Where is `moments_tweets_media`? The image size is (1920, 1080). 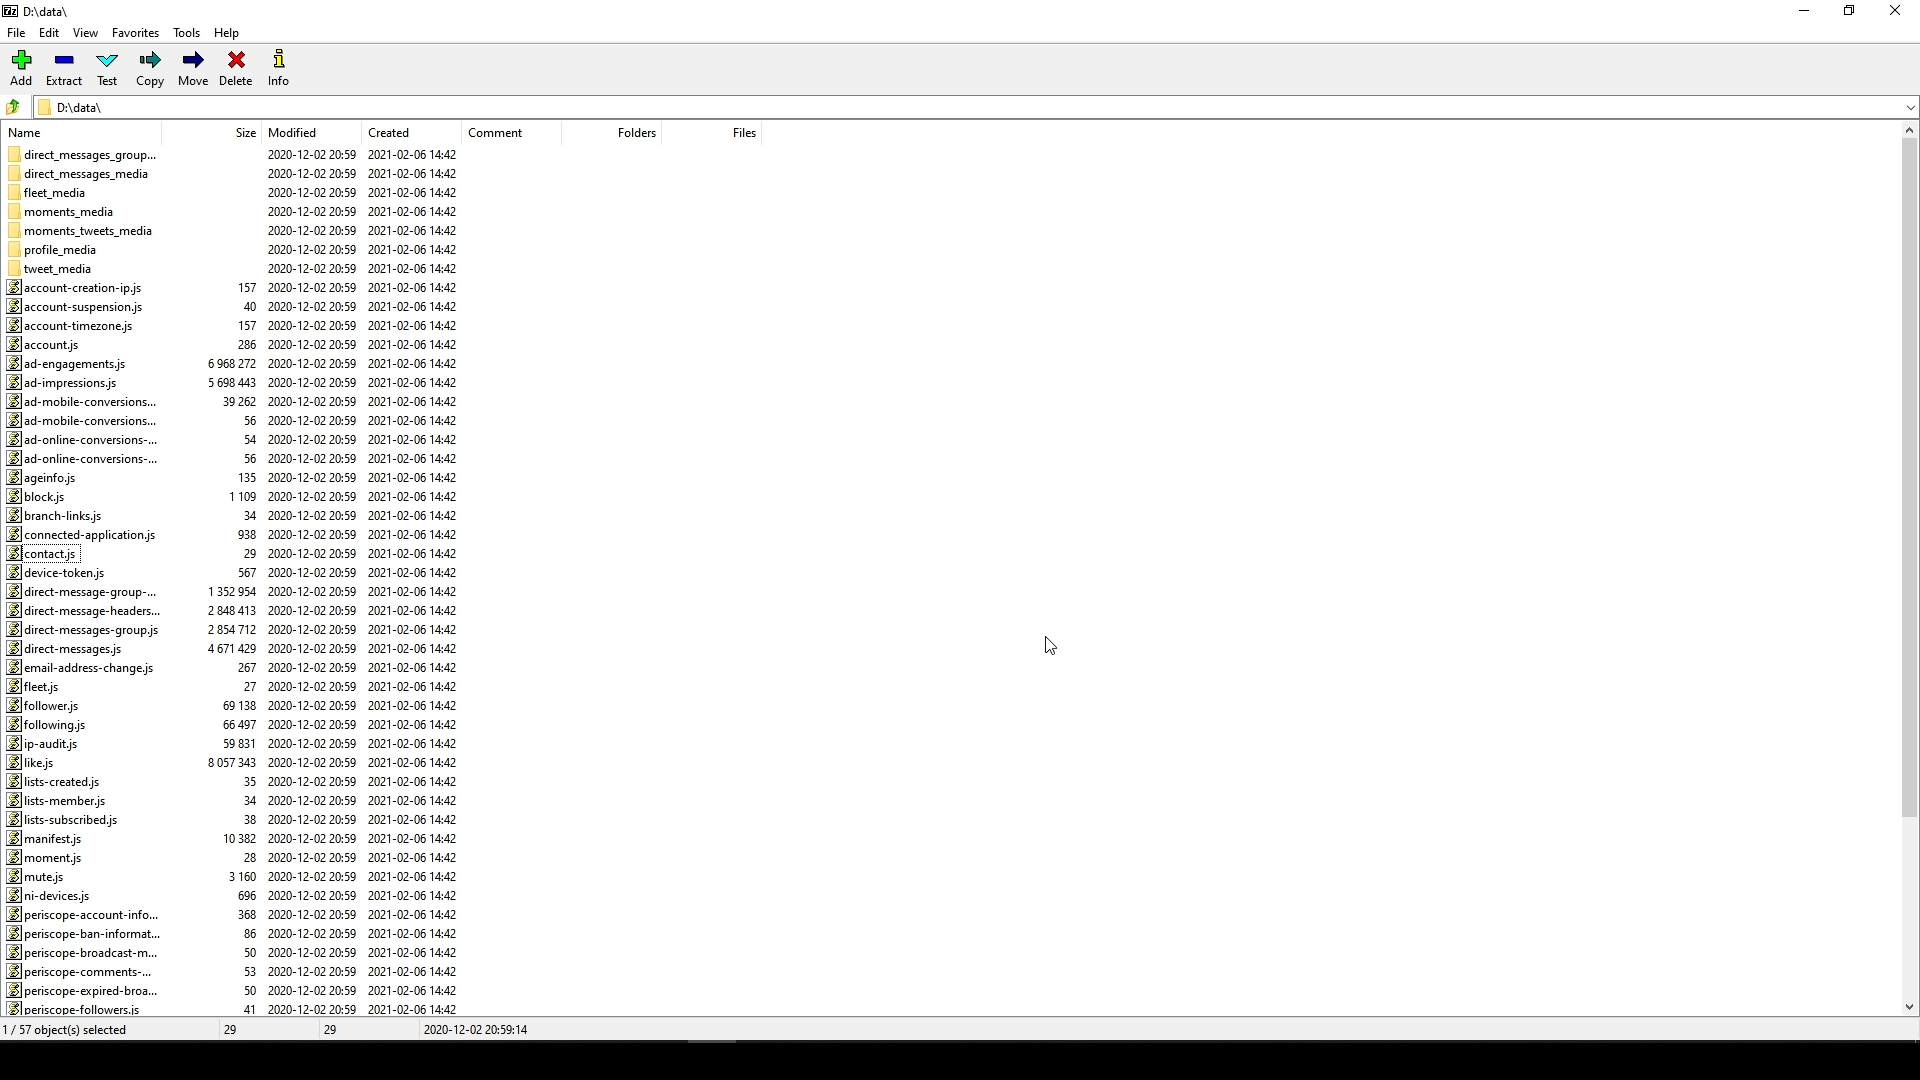 moments_tweets_media is located at coordinates (87, 230).